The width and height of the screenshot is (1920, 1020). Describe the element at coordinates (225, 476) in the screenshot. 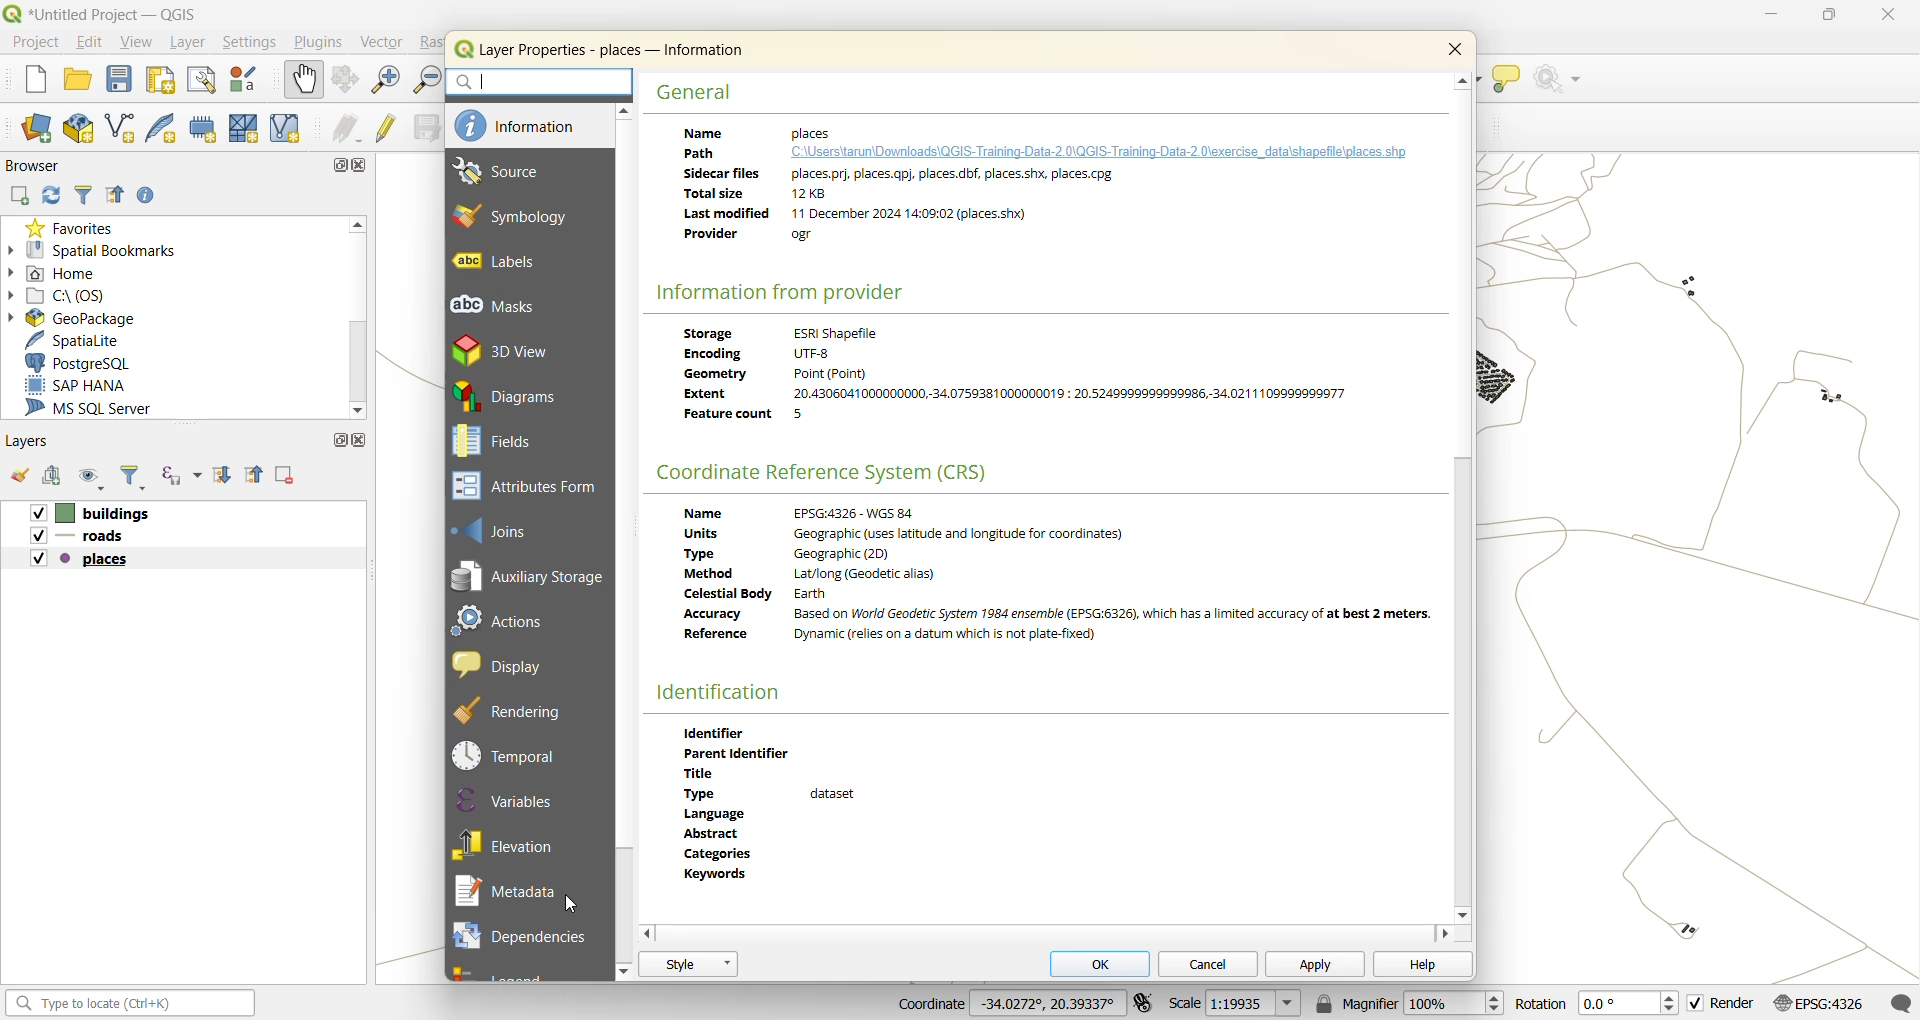

I see `expand all` at that location.